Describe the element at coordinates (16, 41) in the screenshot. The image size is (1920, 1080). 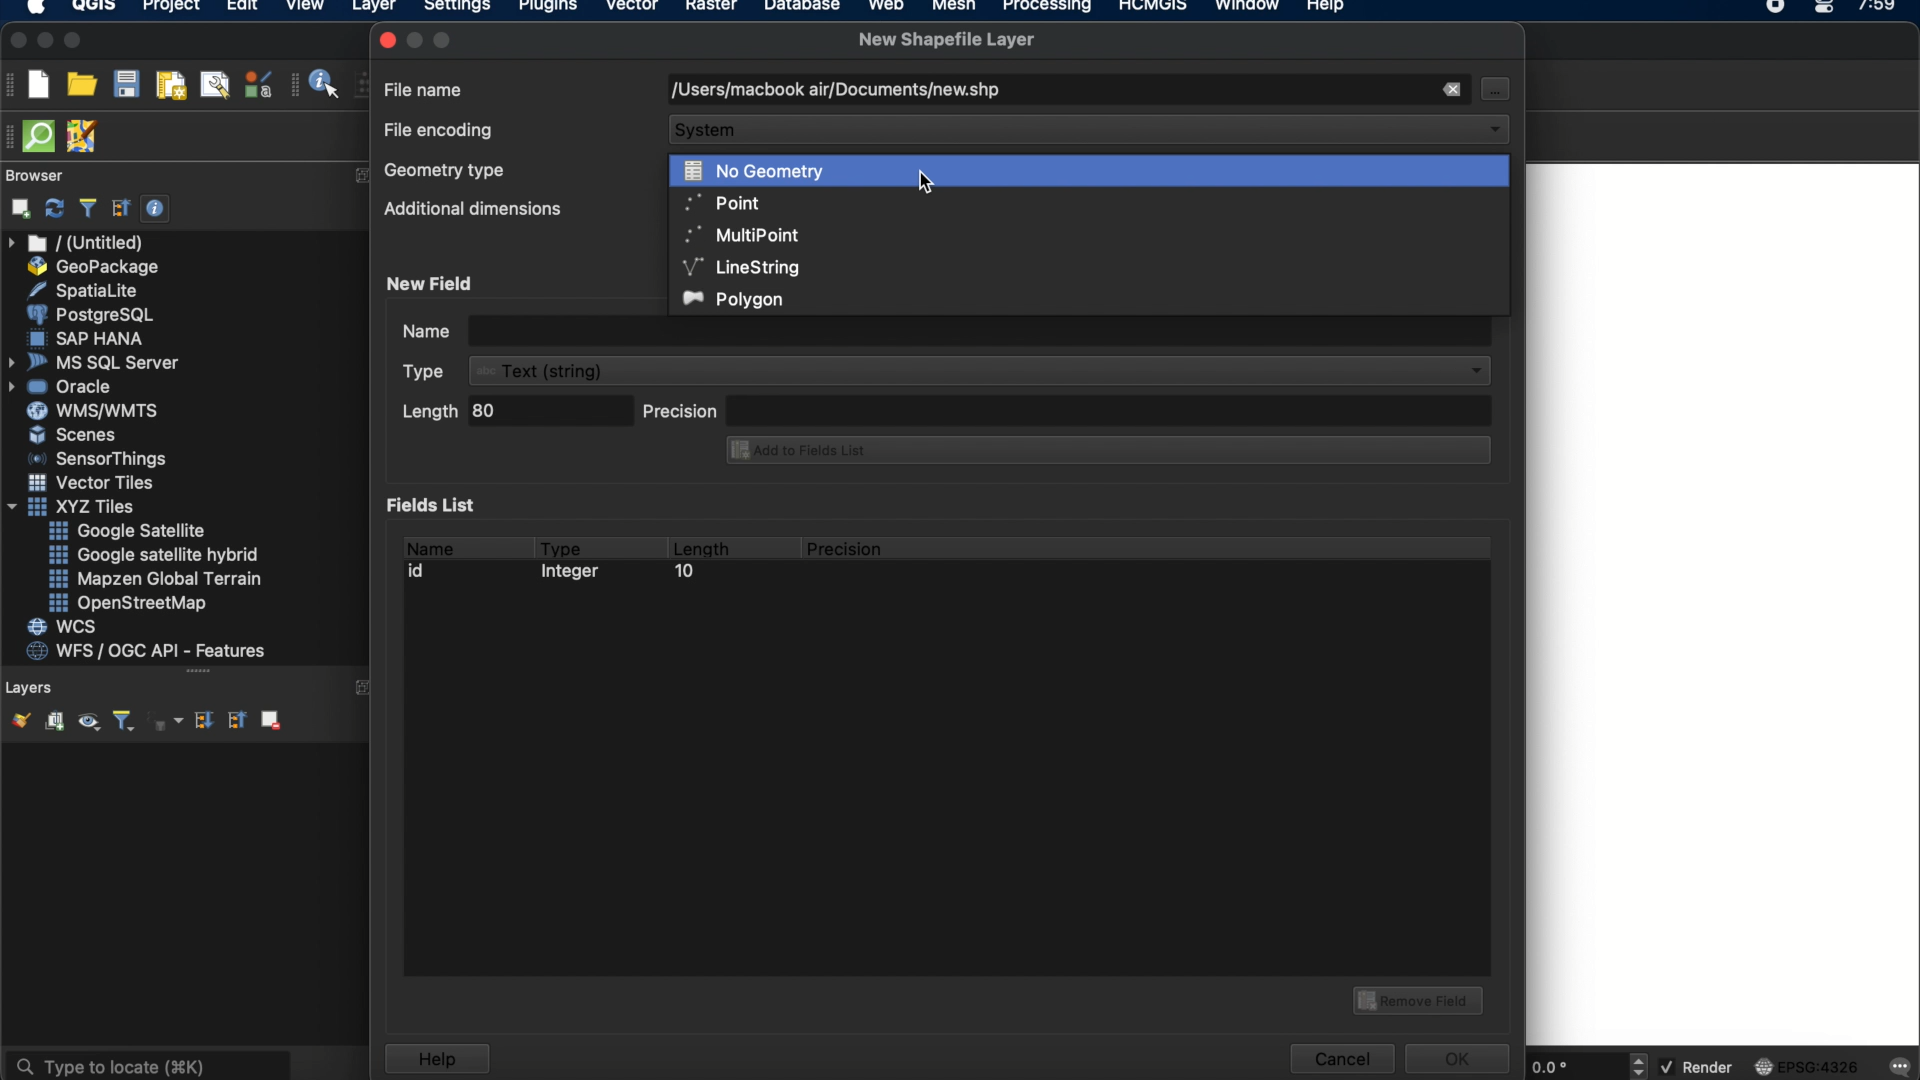
I see `close` at that location.